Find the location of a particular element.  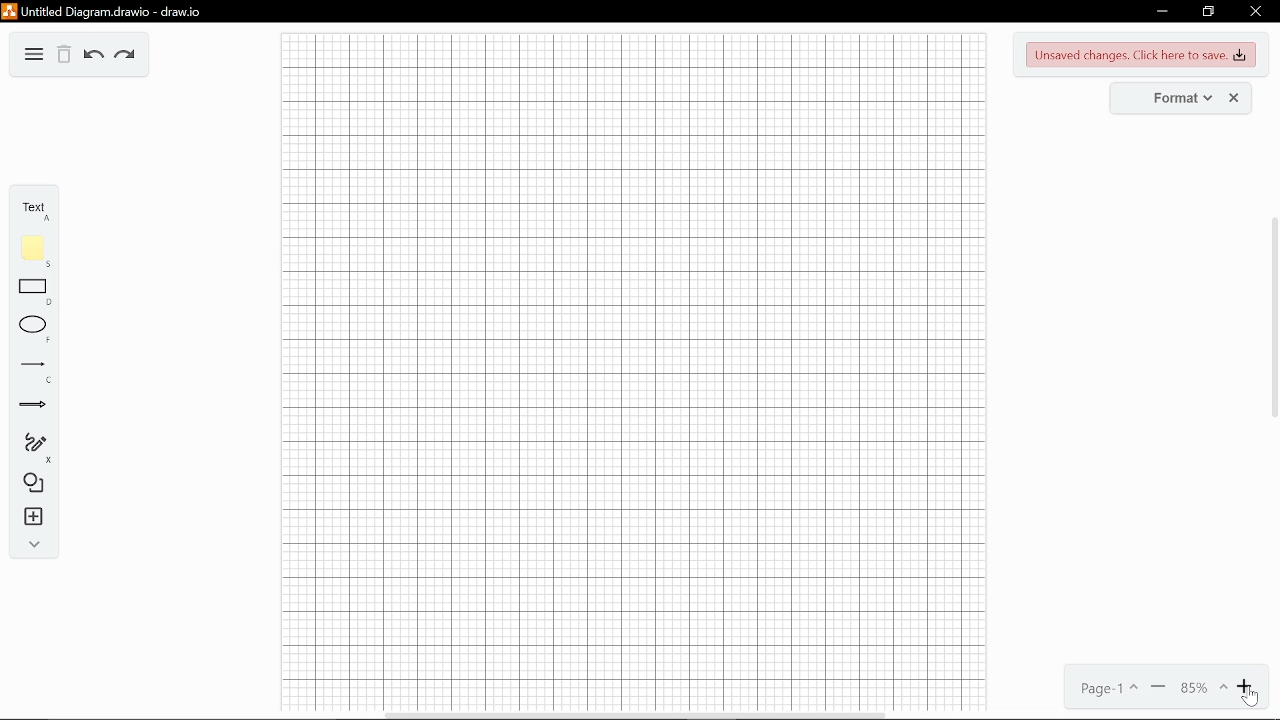

Close is located at coordinates (1234, 97).